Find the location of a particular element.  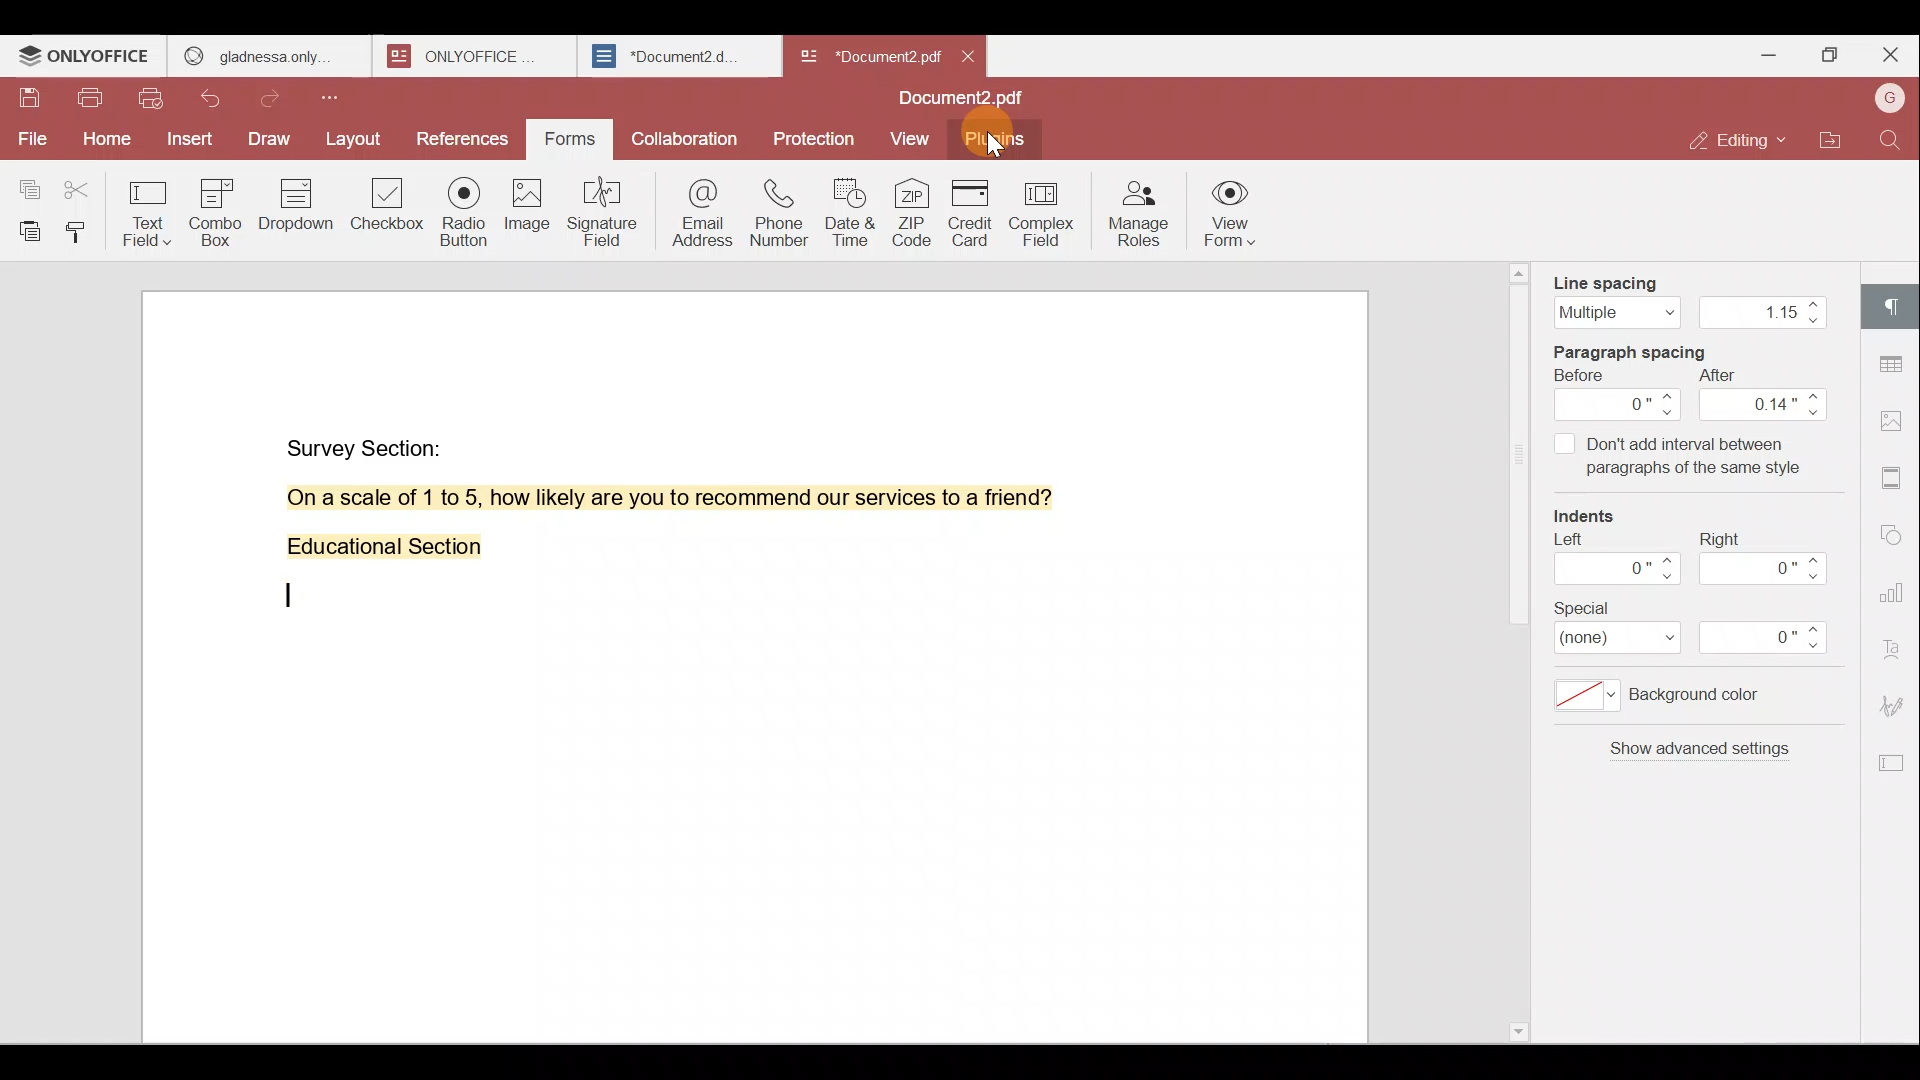

Document2.d is located at coordinates (678, 57).